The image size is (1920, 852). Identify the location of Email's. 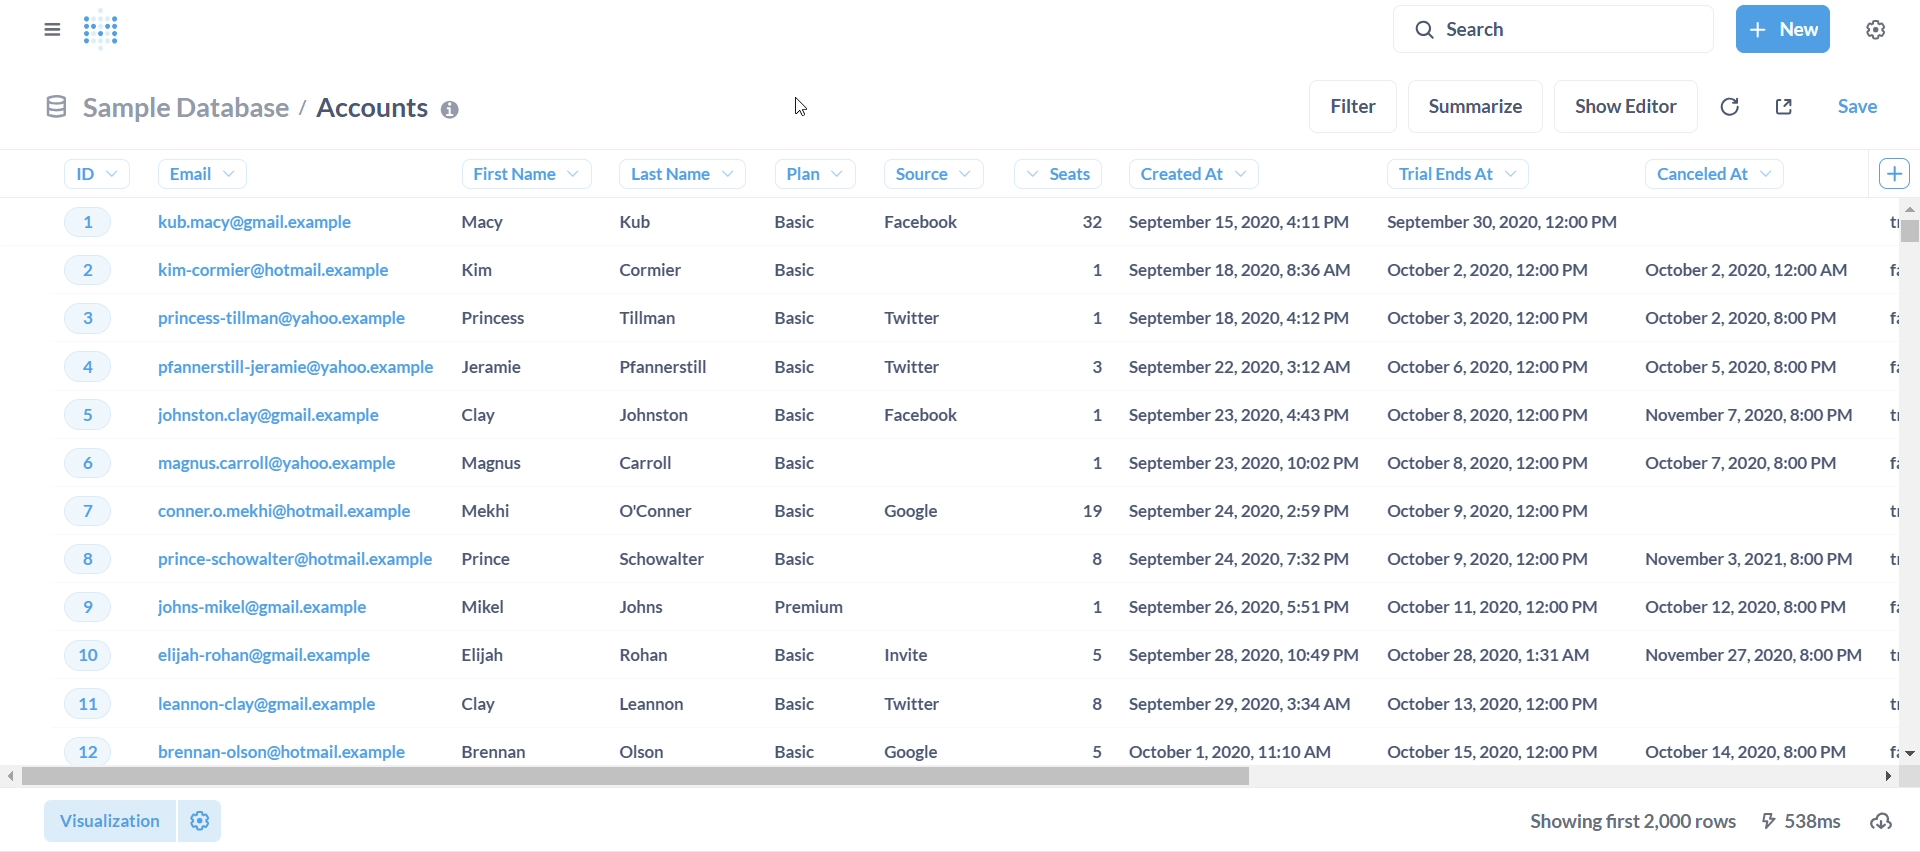
(286, 457).